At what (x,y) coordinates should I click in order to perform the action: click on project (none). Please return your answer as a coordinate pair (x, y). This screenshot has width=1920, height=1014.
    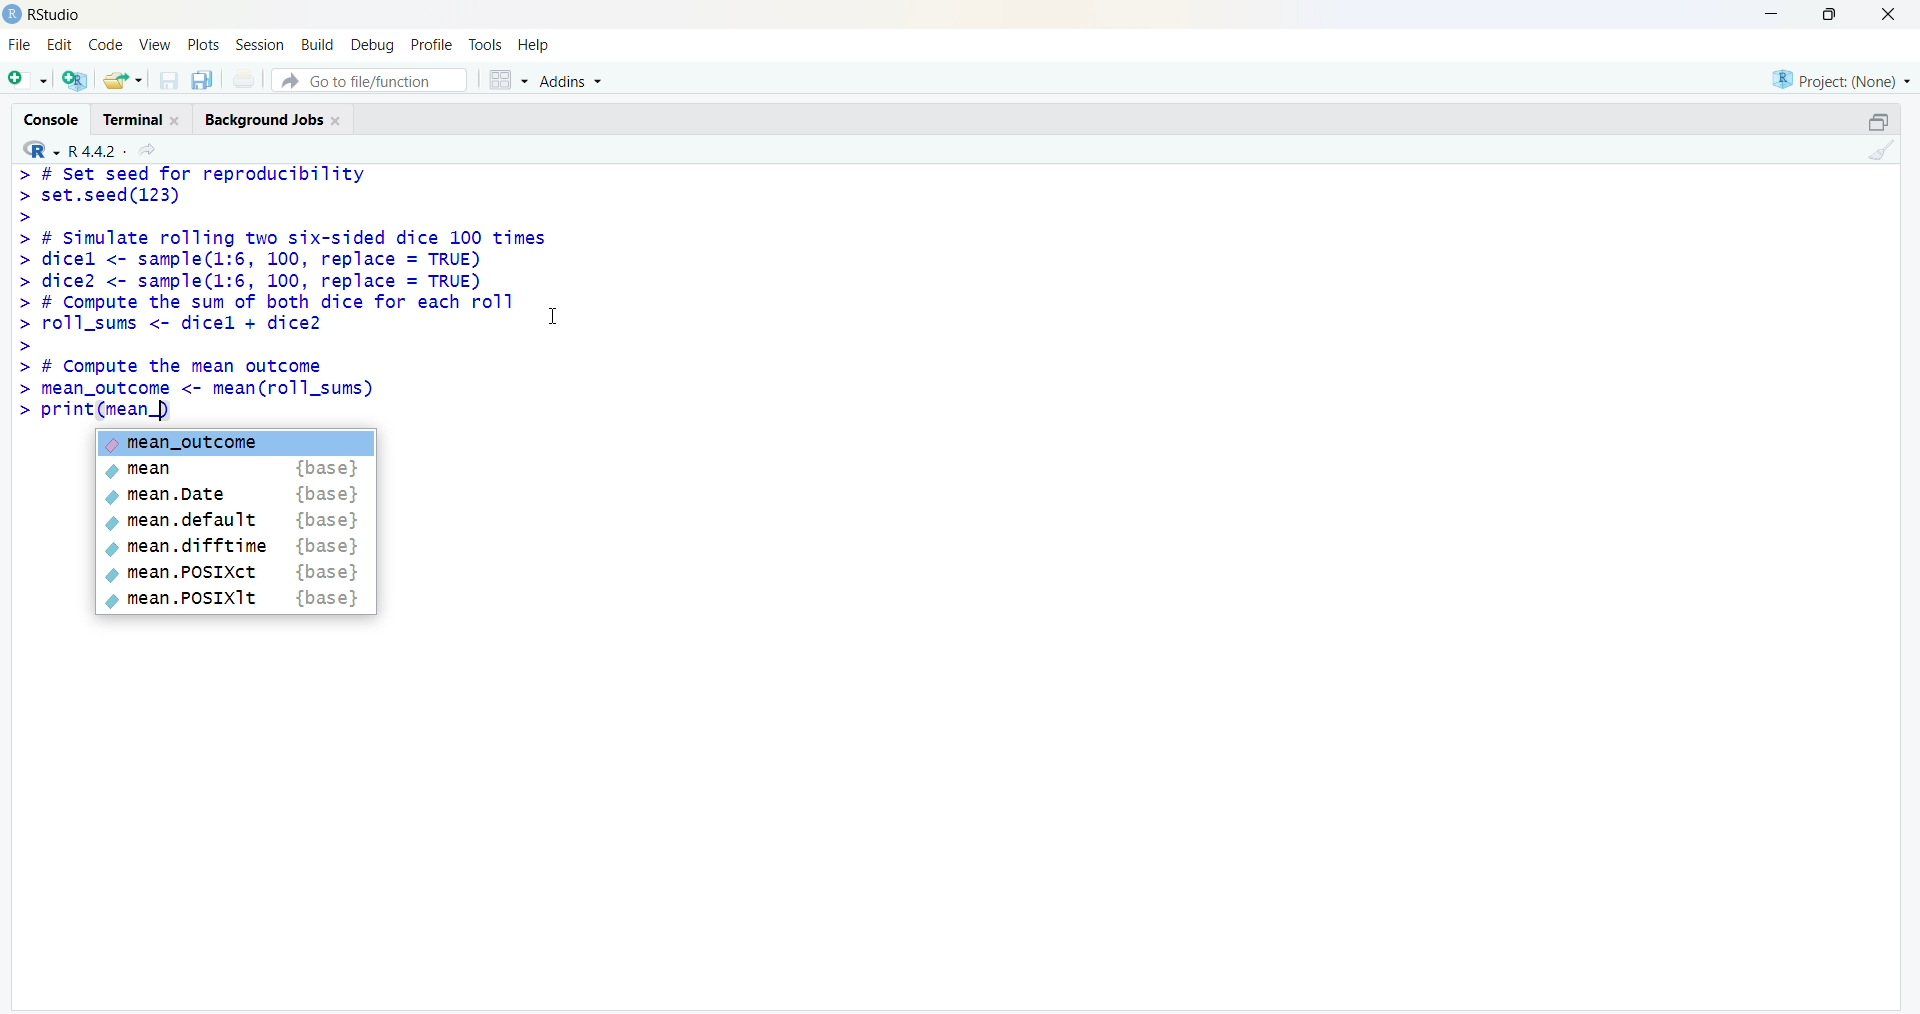
    Looking at the image, I should click on (1841, 82).